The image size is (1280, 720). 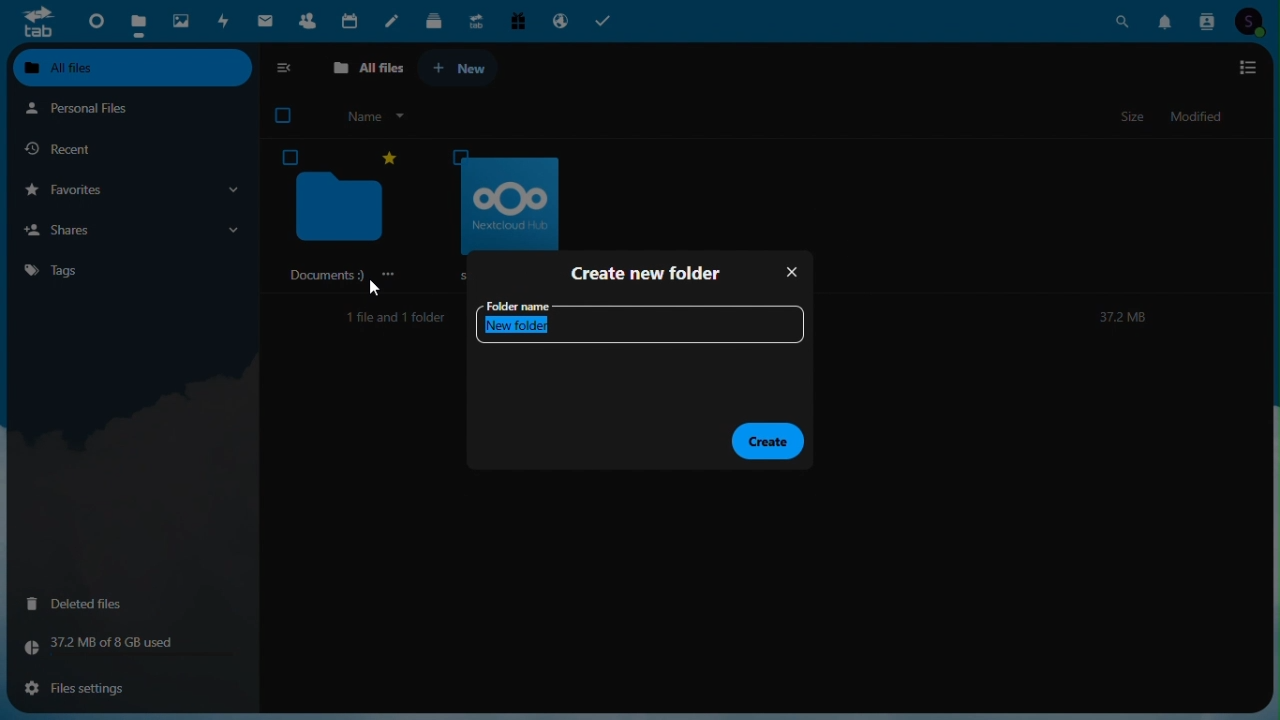 I want to click on Dashboard, so click(x=93, y=22).